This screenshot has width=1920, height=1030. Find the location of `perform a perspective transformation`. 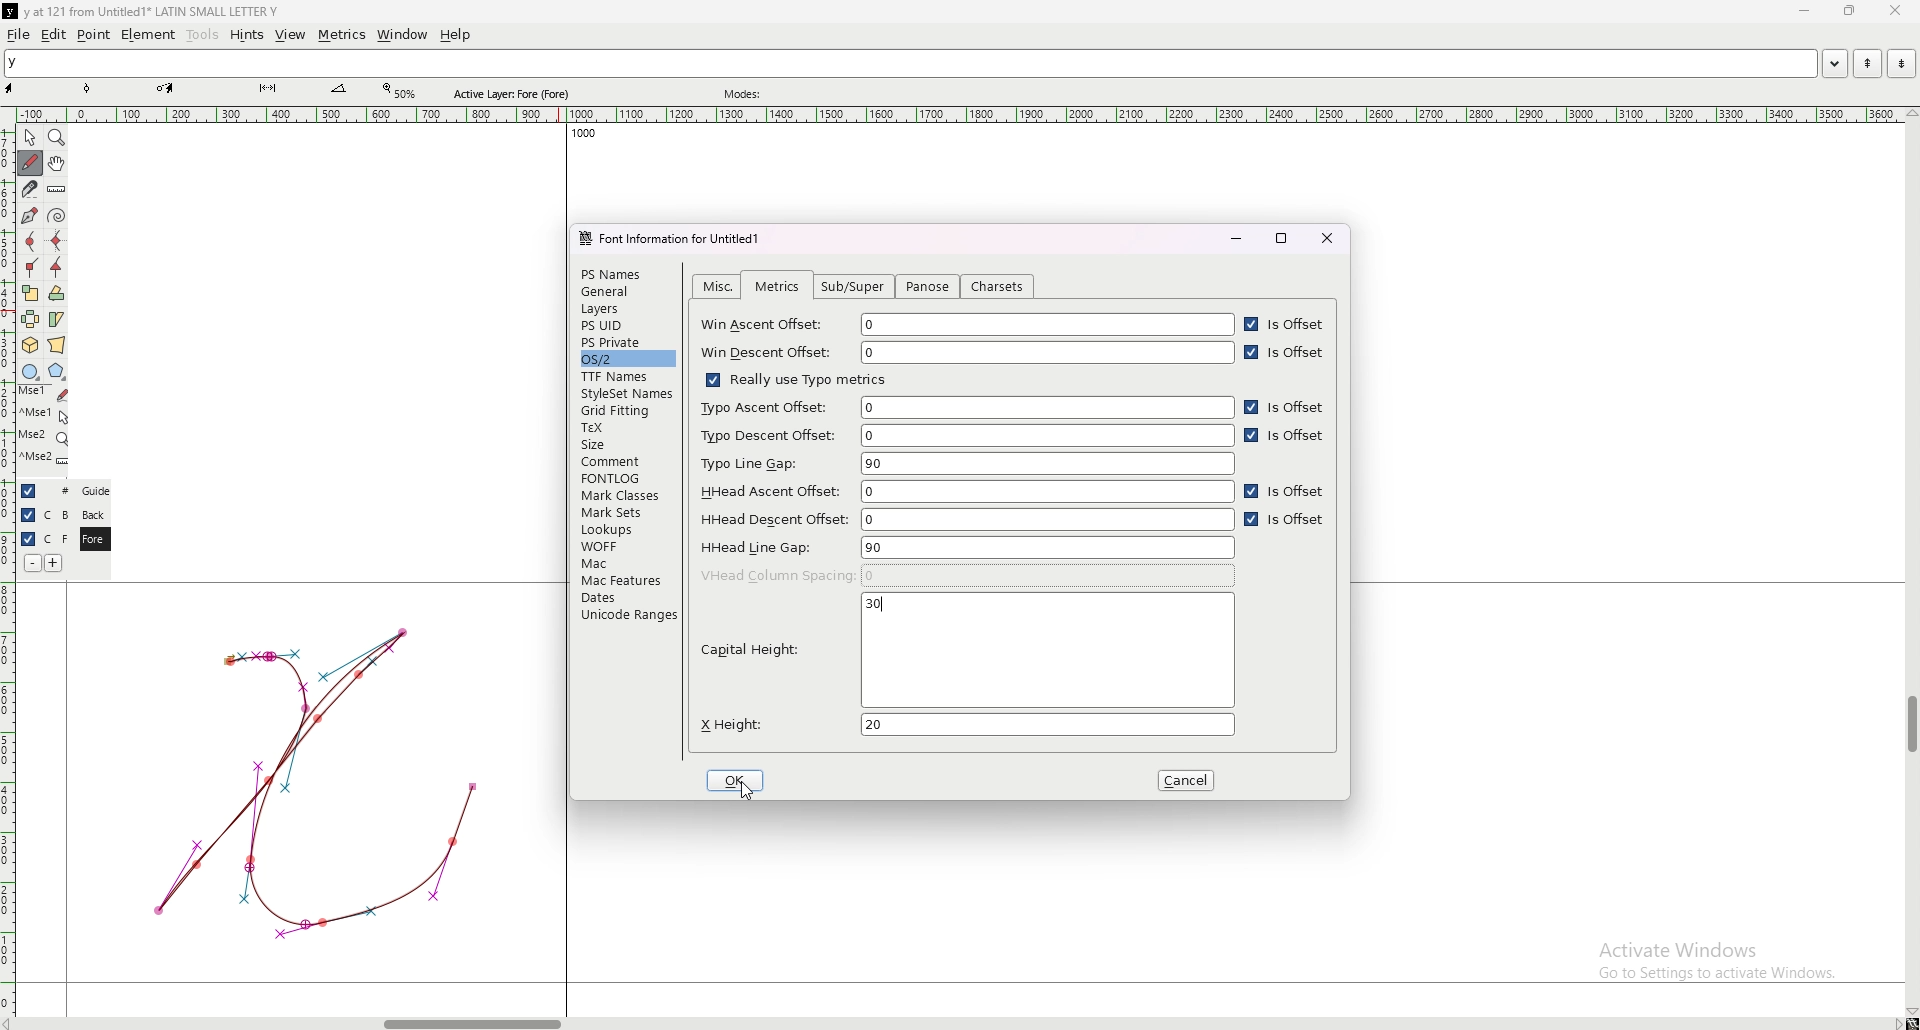

perform a perspective transformation is located at coordinates (57, 345).